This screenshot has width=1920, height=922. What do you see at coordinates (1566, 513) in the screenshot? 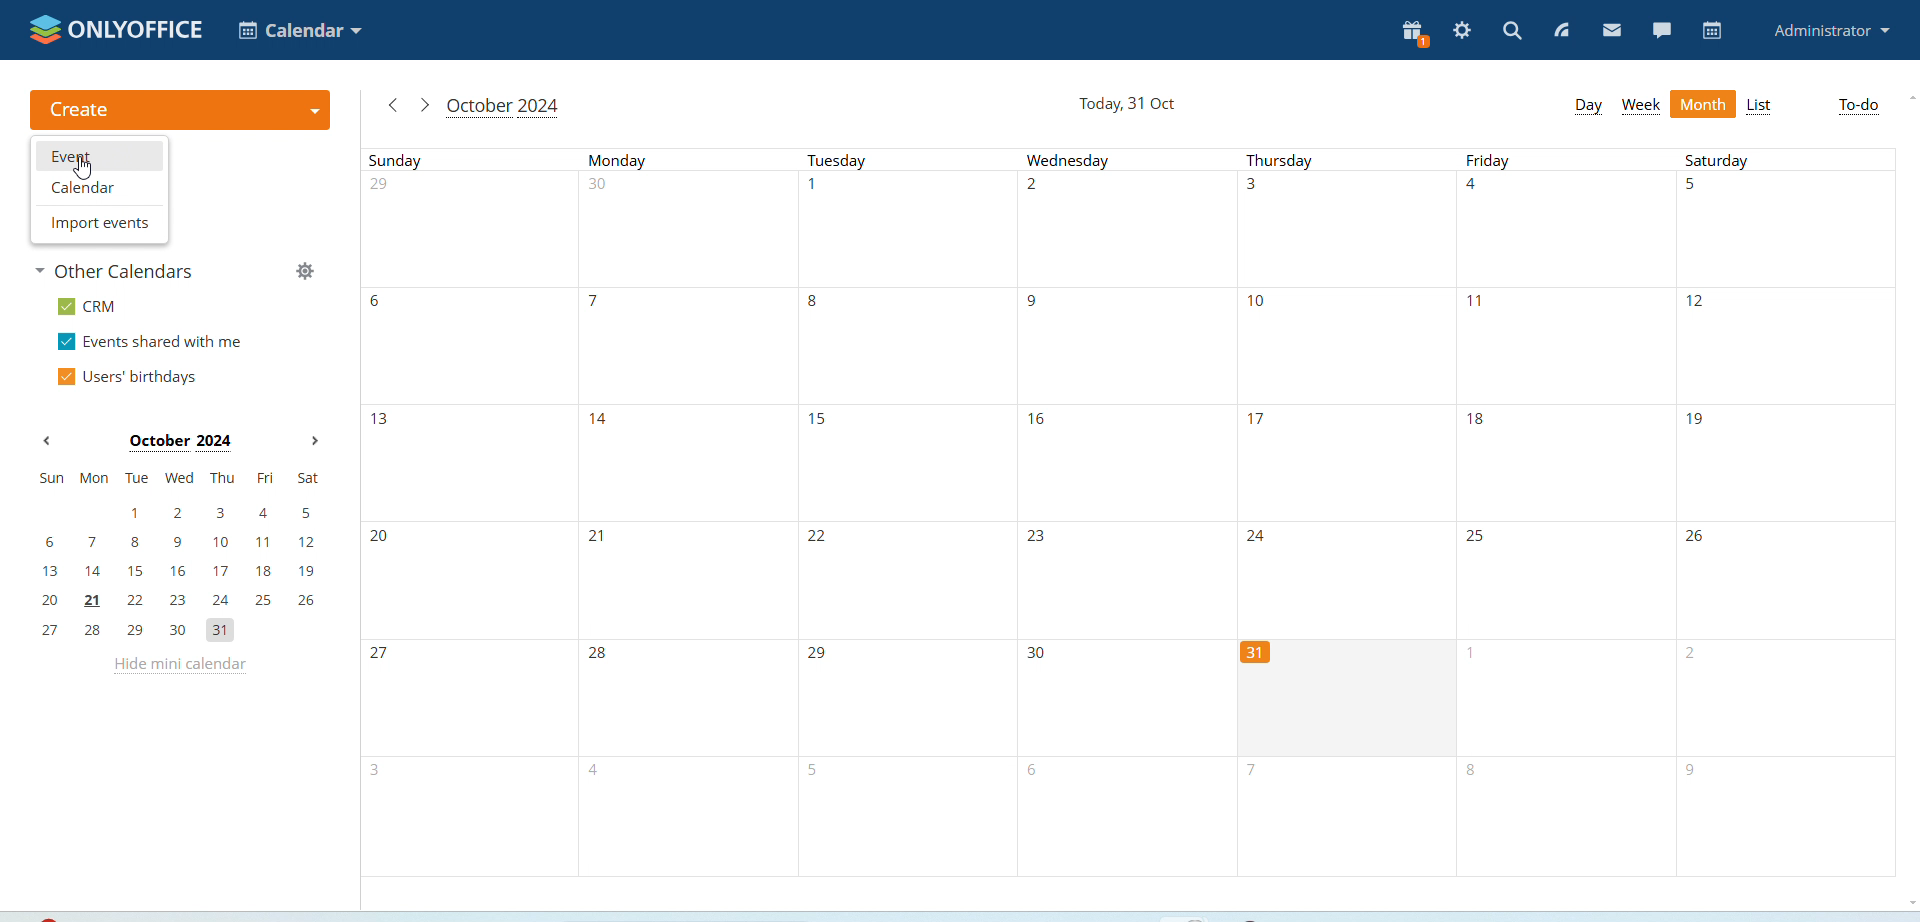
I see `Fridays` at bounding box center [1566, 513].